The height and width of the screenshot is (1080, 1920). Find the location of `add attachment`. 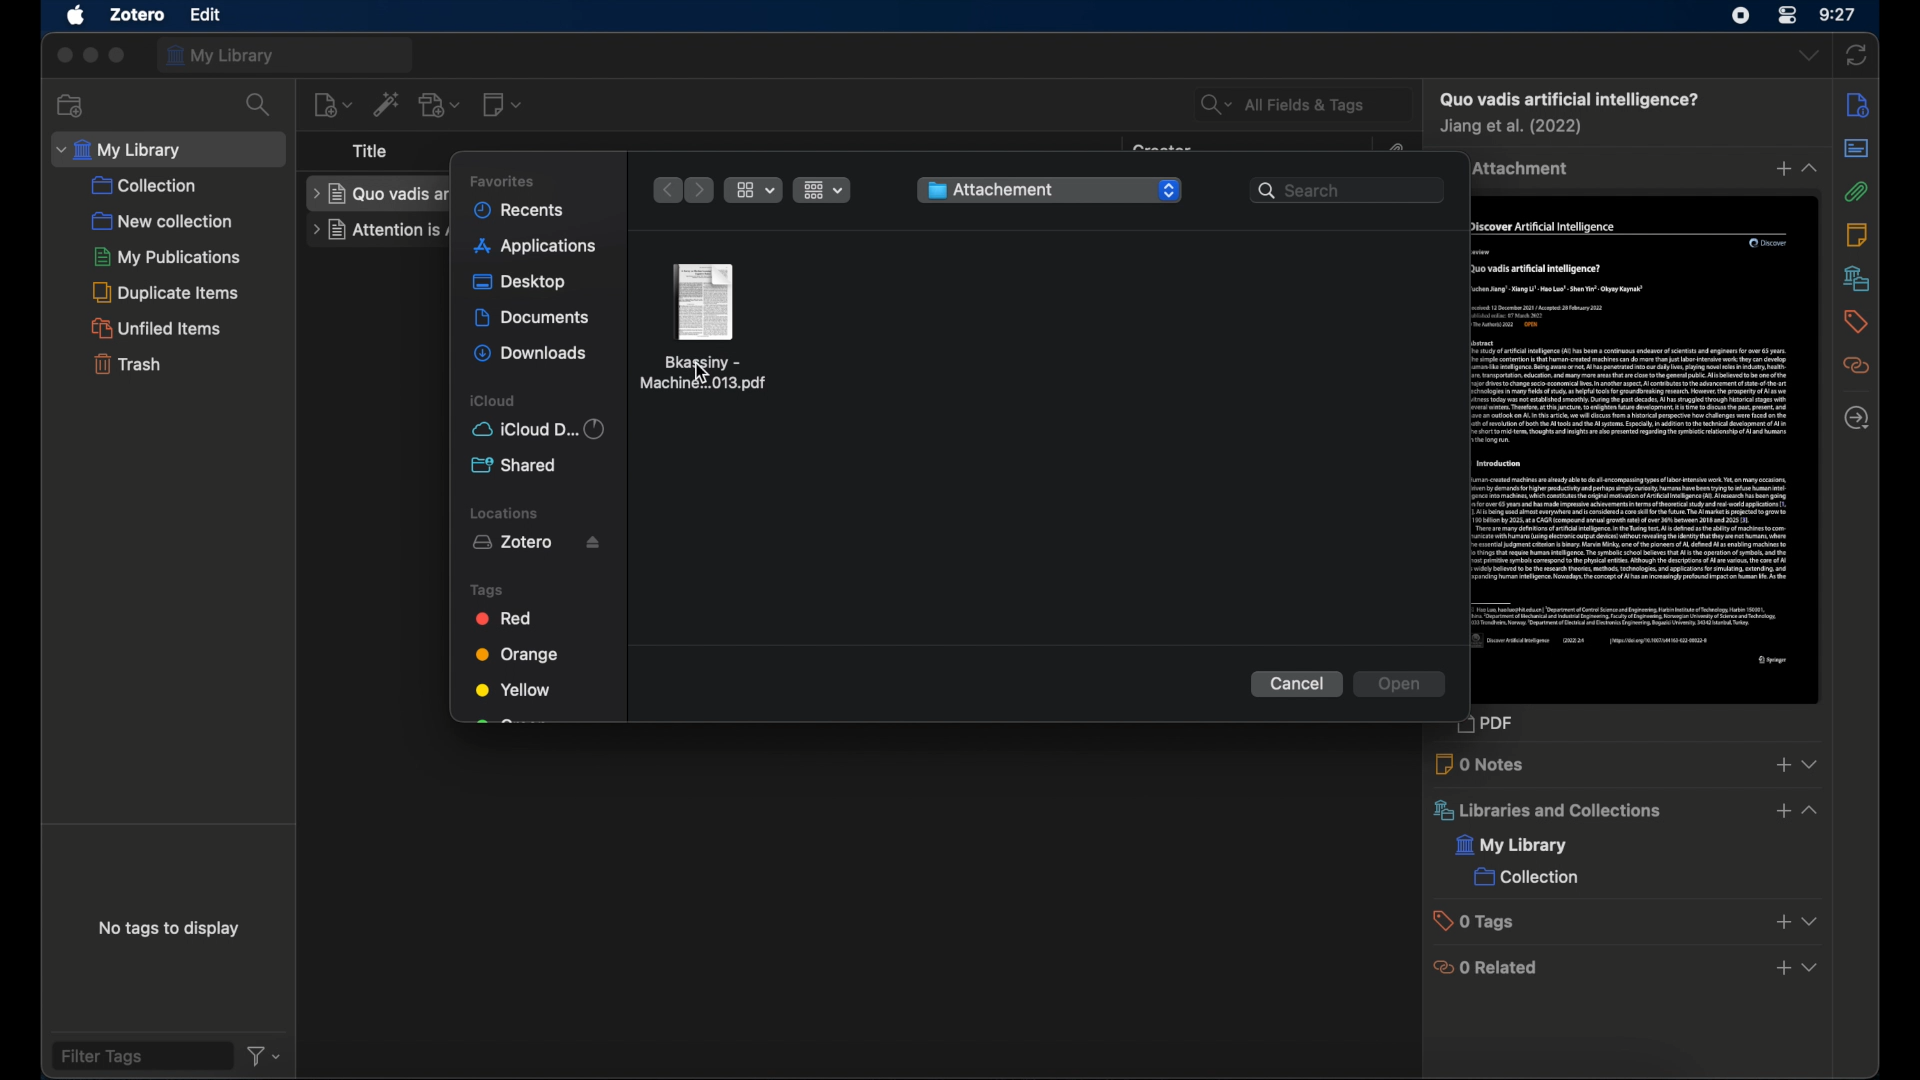

add attachment is located at coordinates (439, 105).